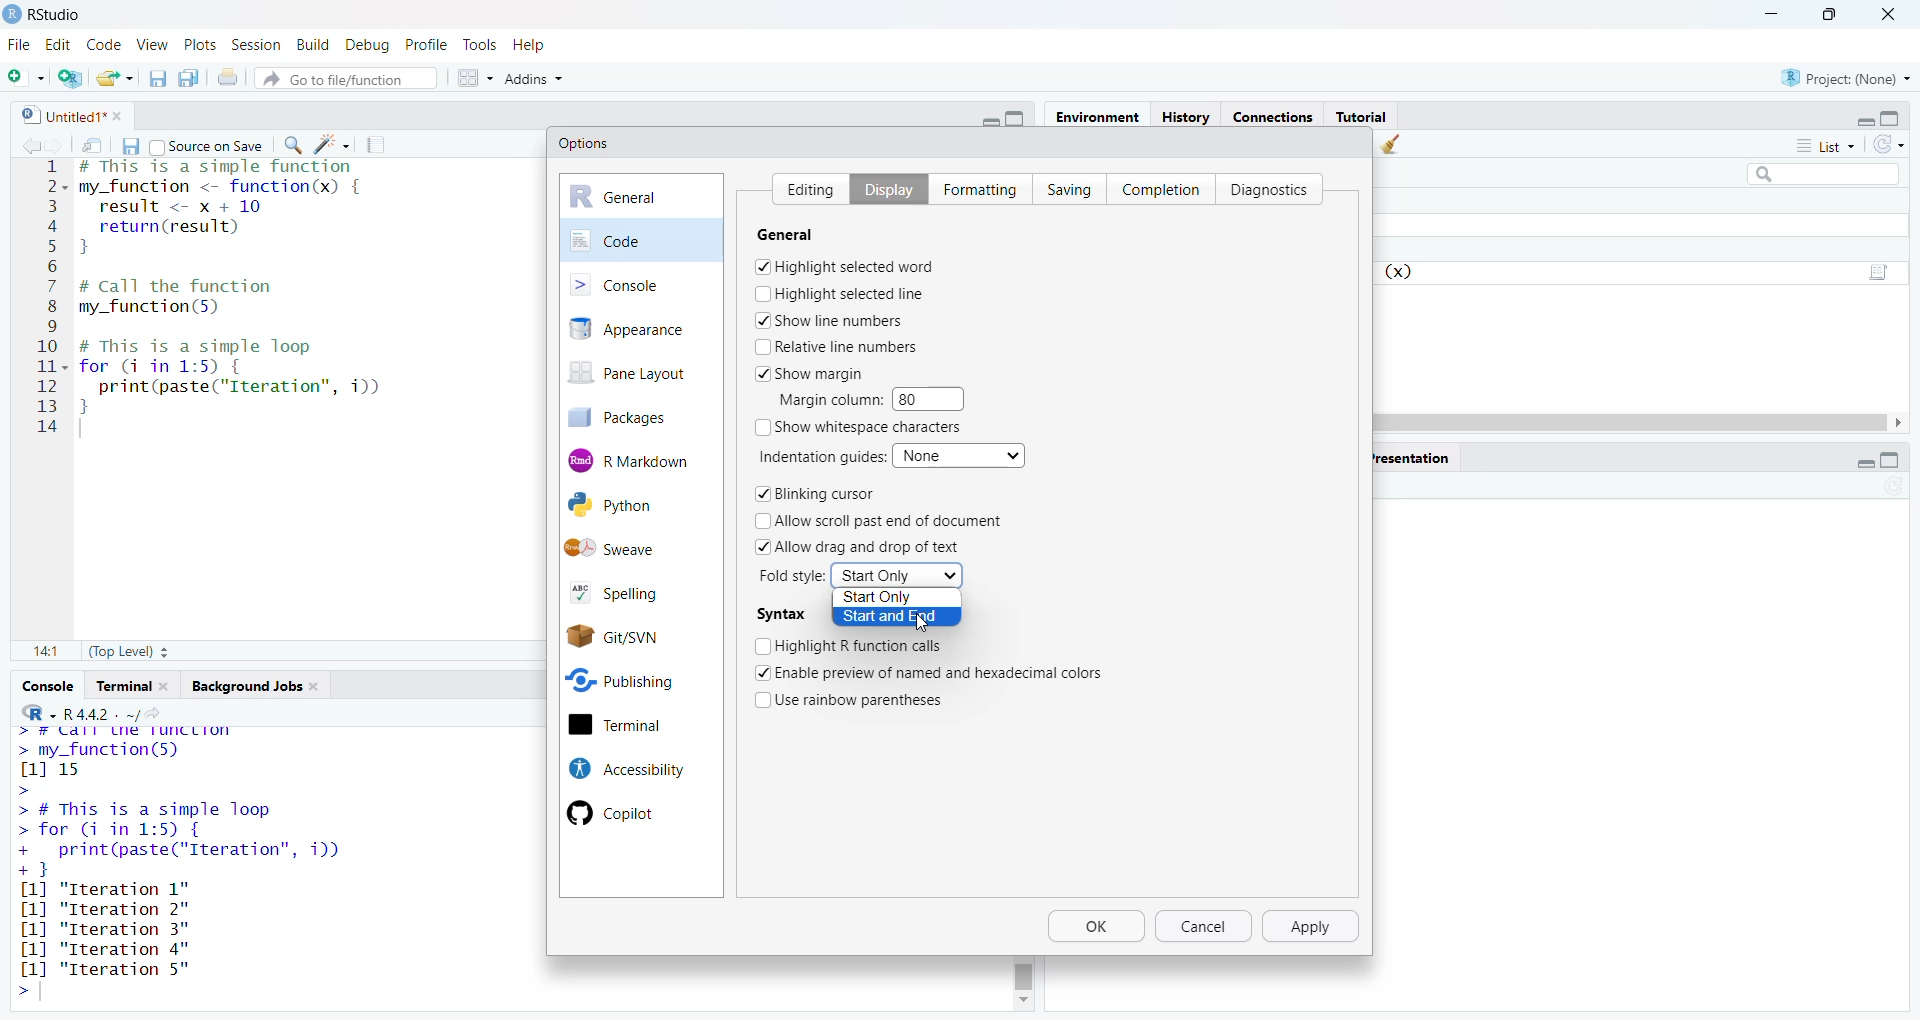 The image size is (1920, 1020). I want to click on create a project, so click(70, 75).